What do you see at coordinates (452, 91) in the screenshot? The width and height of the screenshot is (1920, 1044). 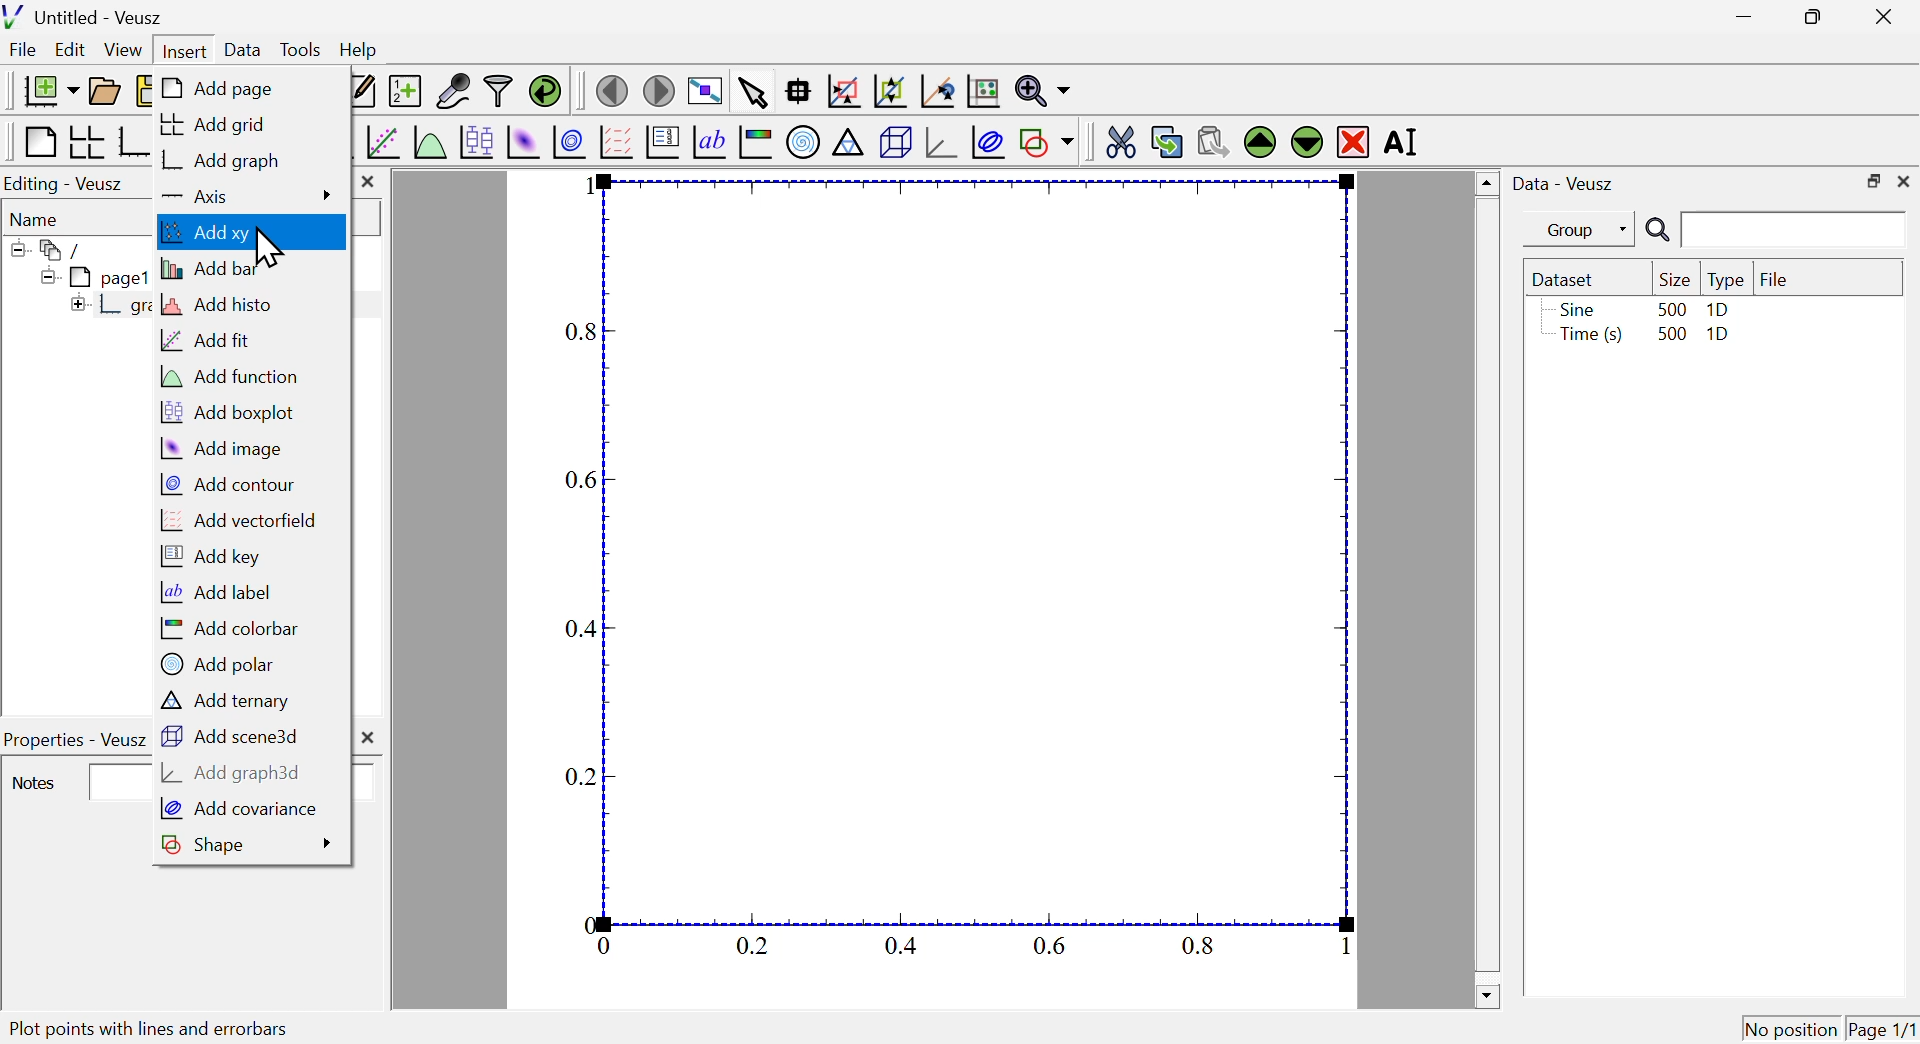 I see `capture remote data` at bounding box center [452, 91].